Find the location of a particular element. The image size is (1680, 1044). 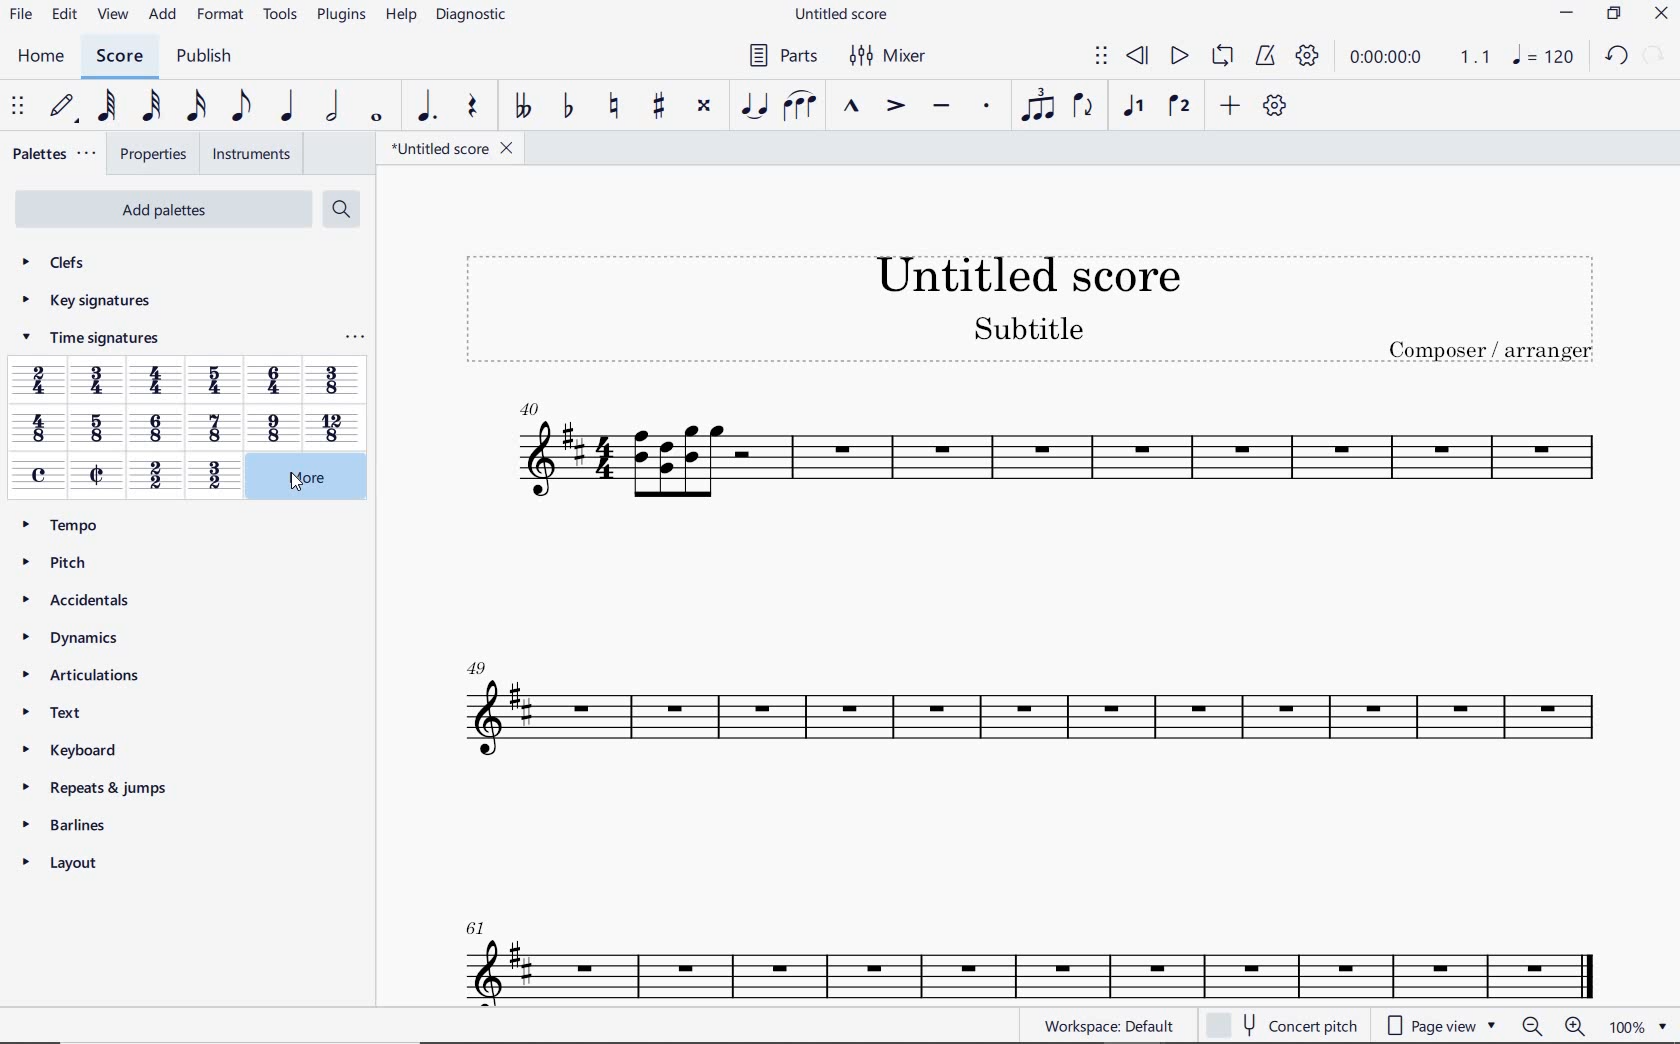

PUBLISH is located at coordinates (208, 57).